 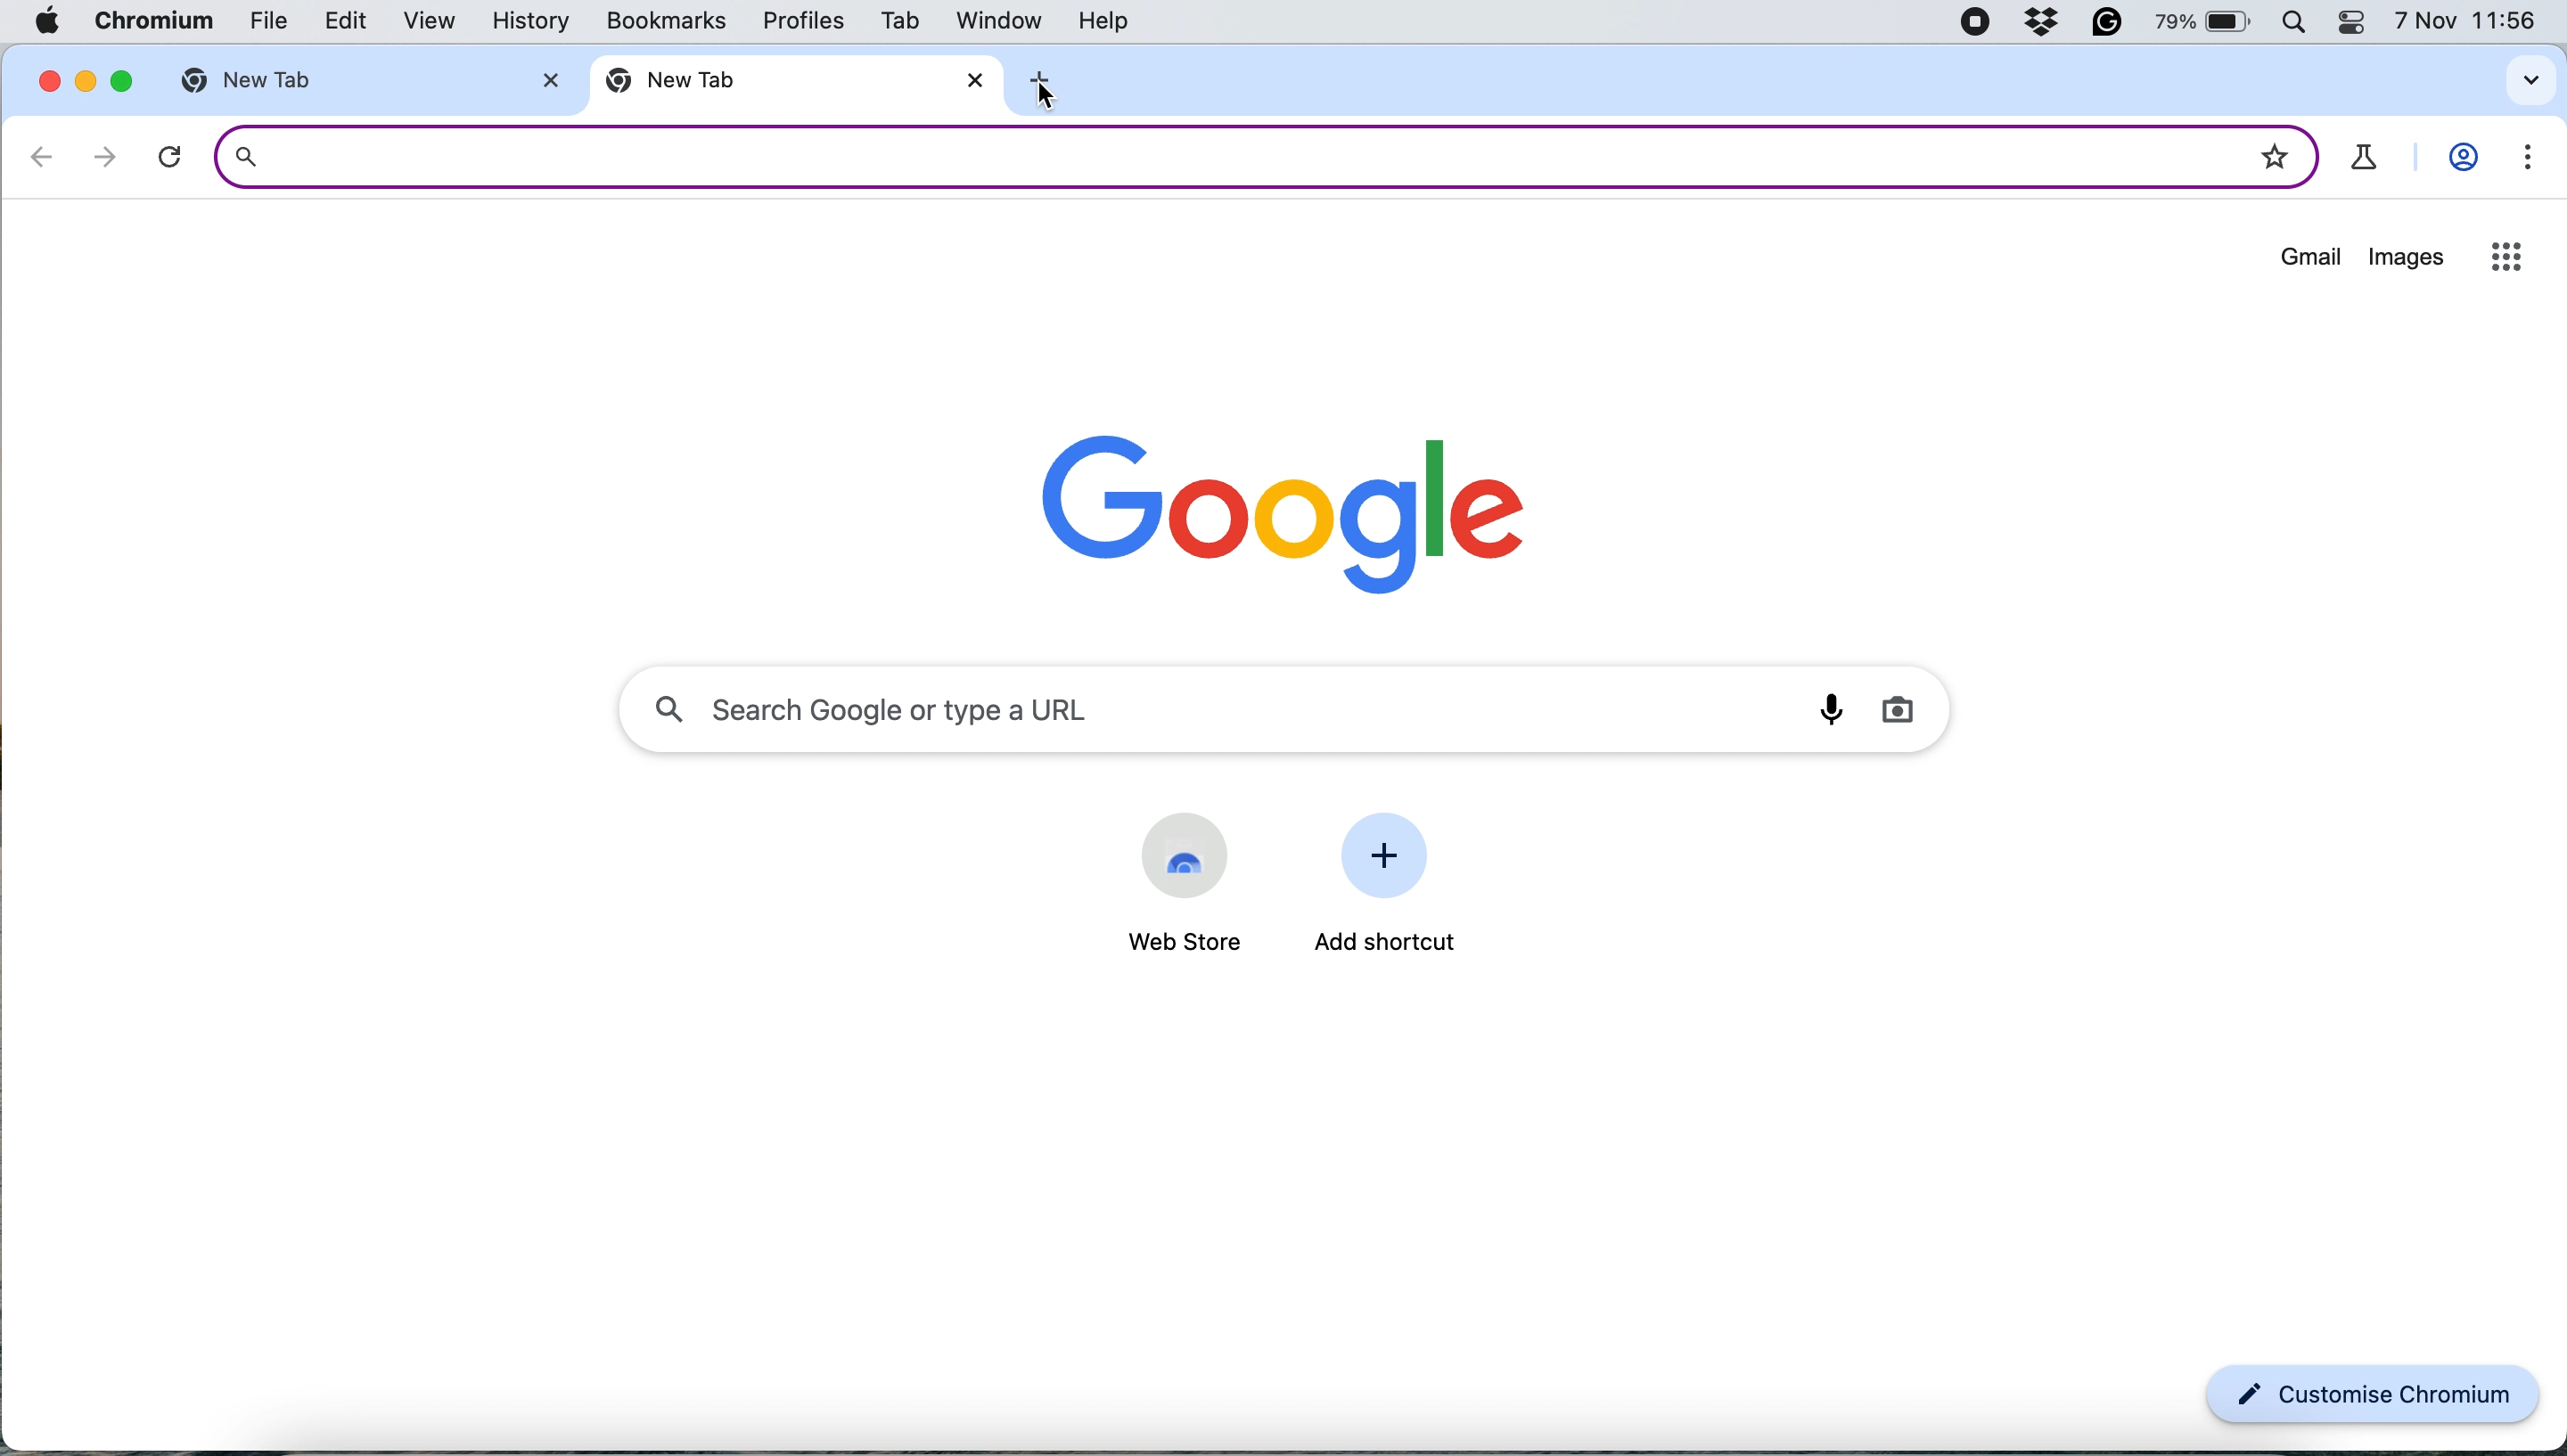 I want to click on minimise, so click(x=88, y=81).